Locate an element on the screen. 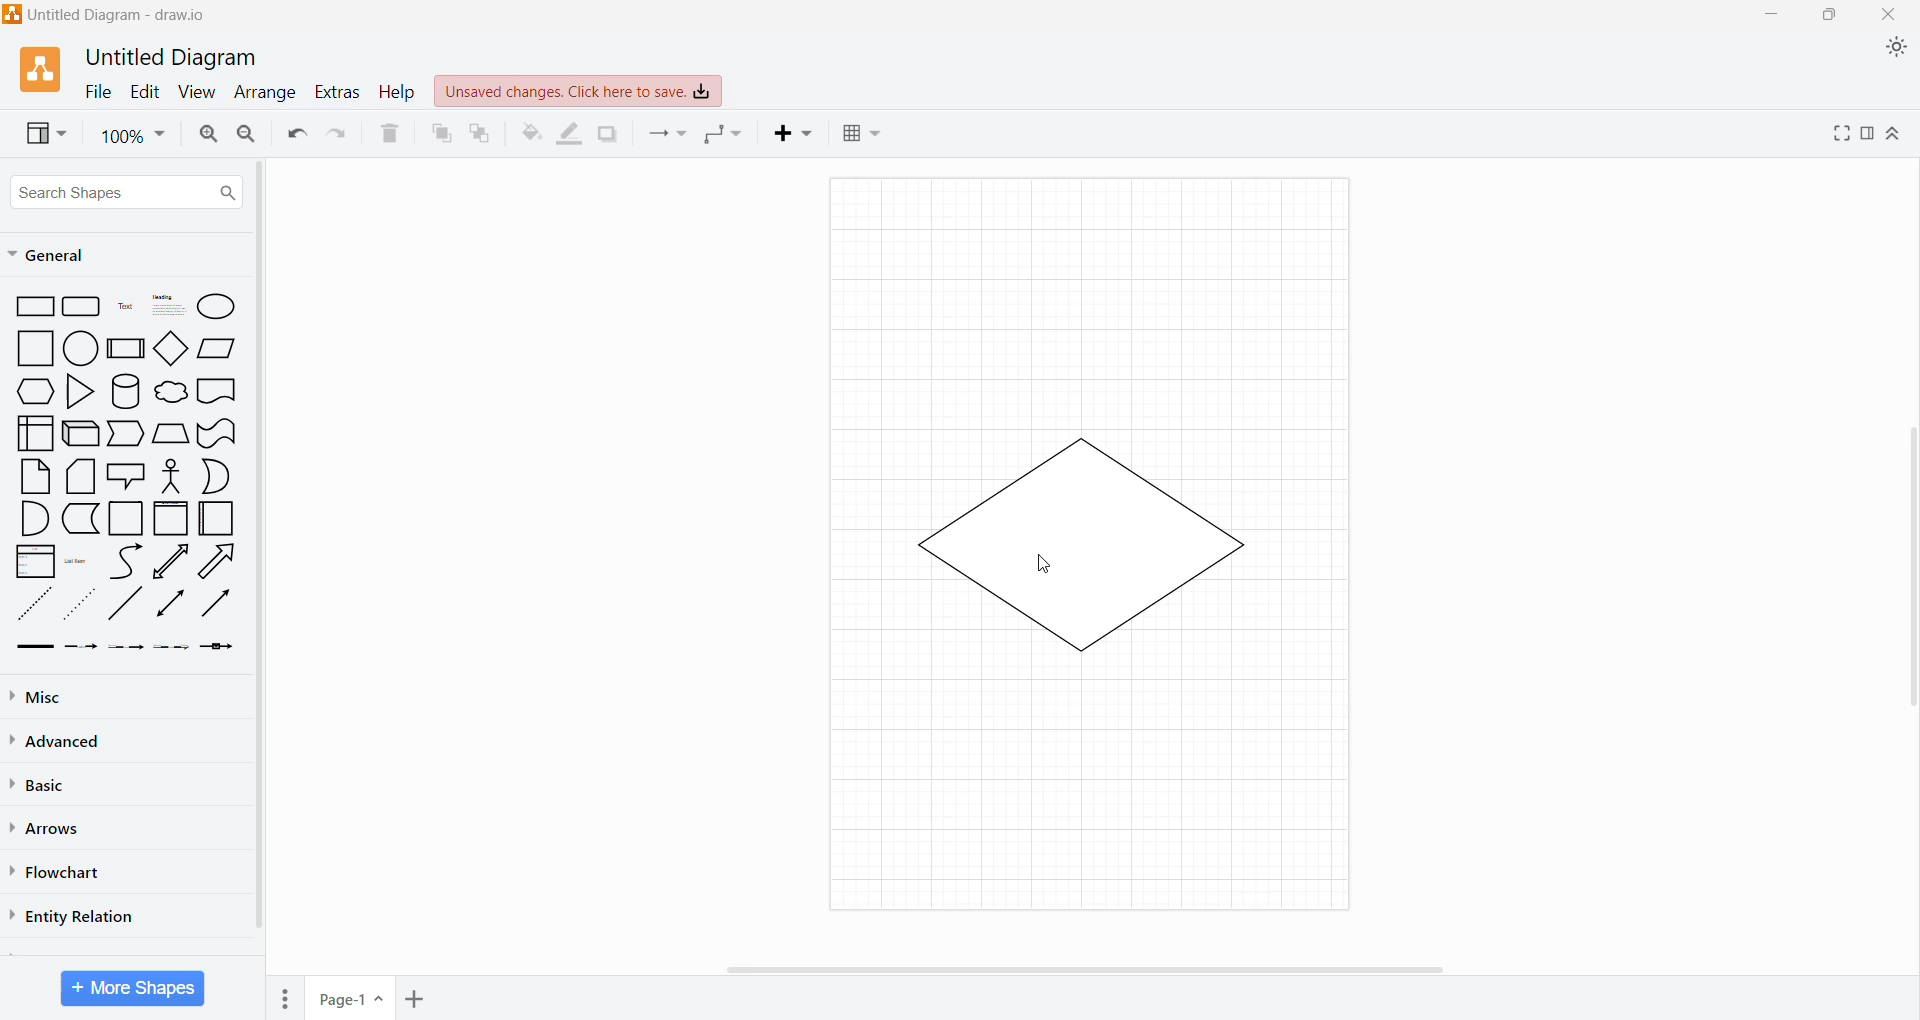  List Item is located at coordinates (78, 562).